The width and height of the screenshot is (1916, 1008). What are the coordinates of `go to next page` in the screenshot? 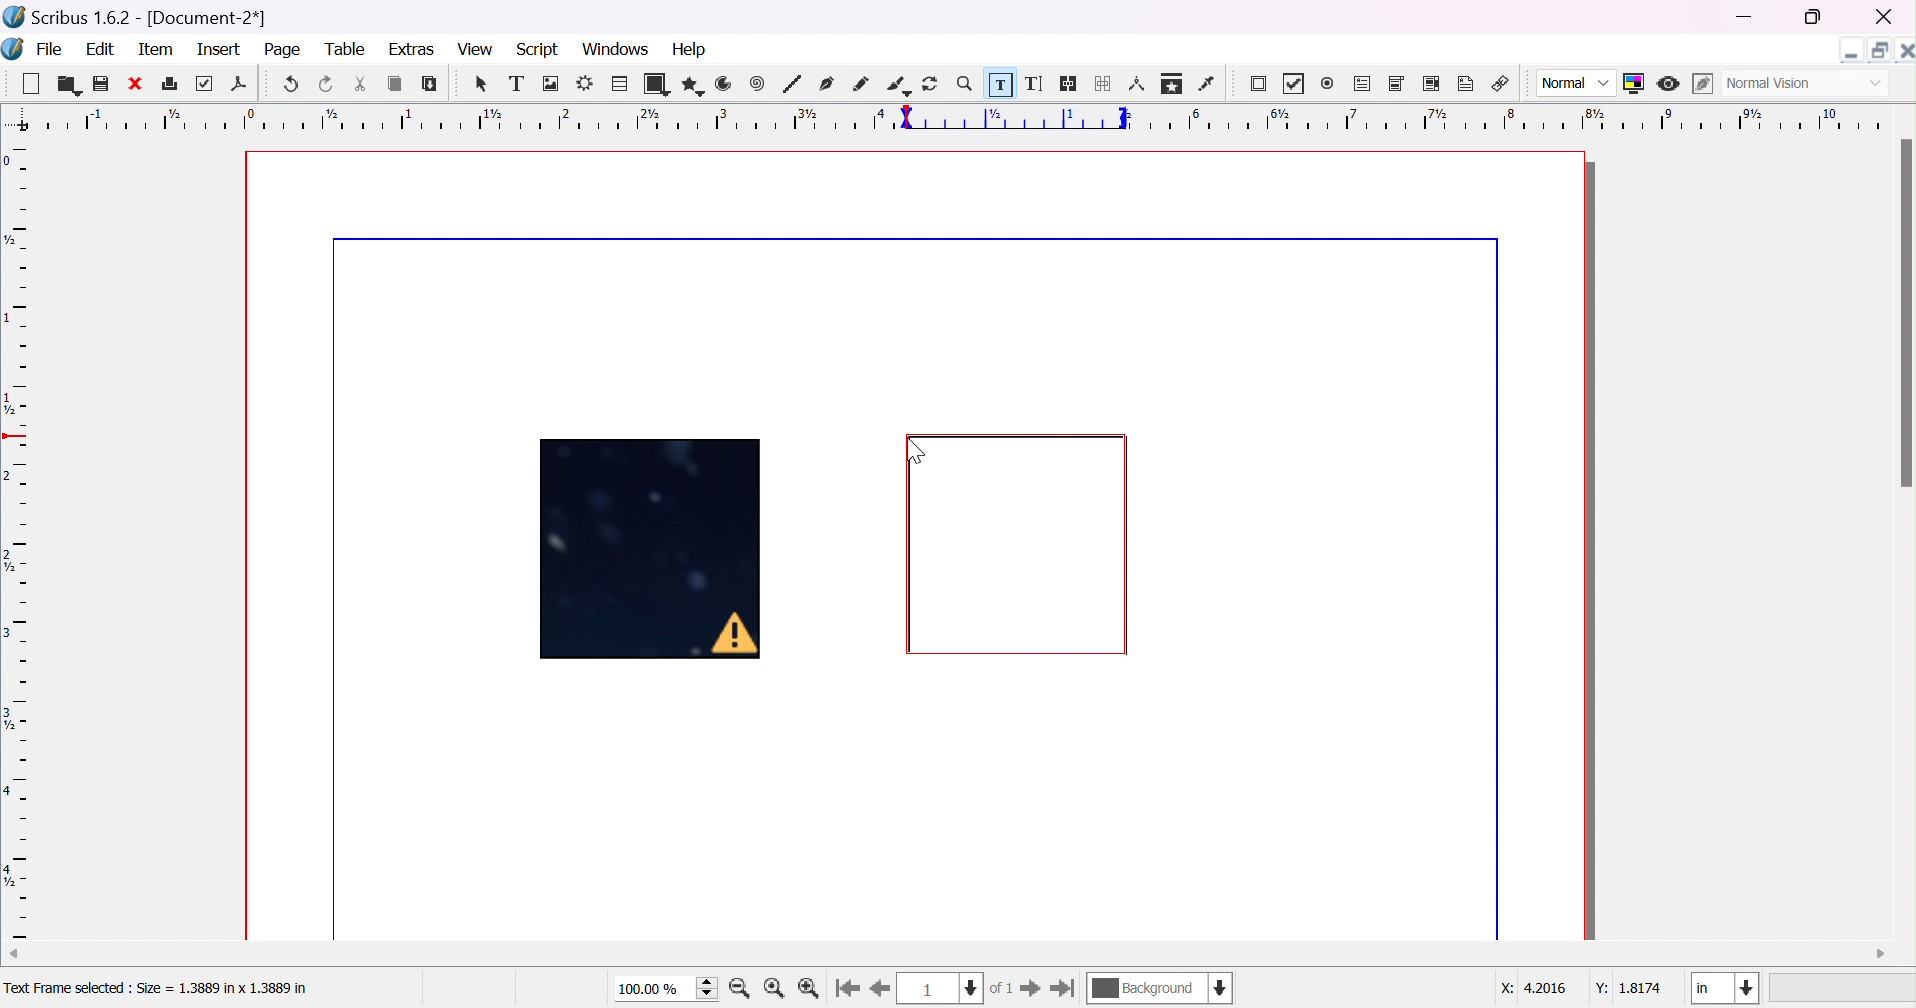 It's located at (1029, 988).